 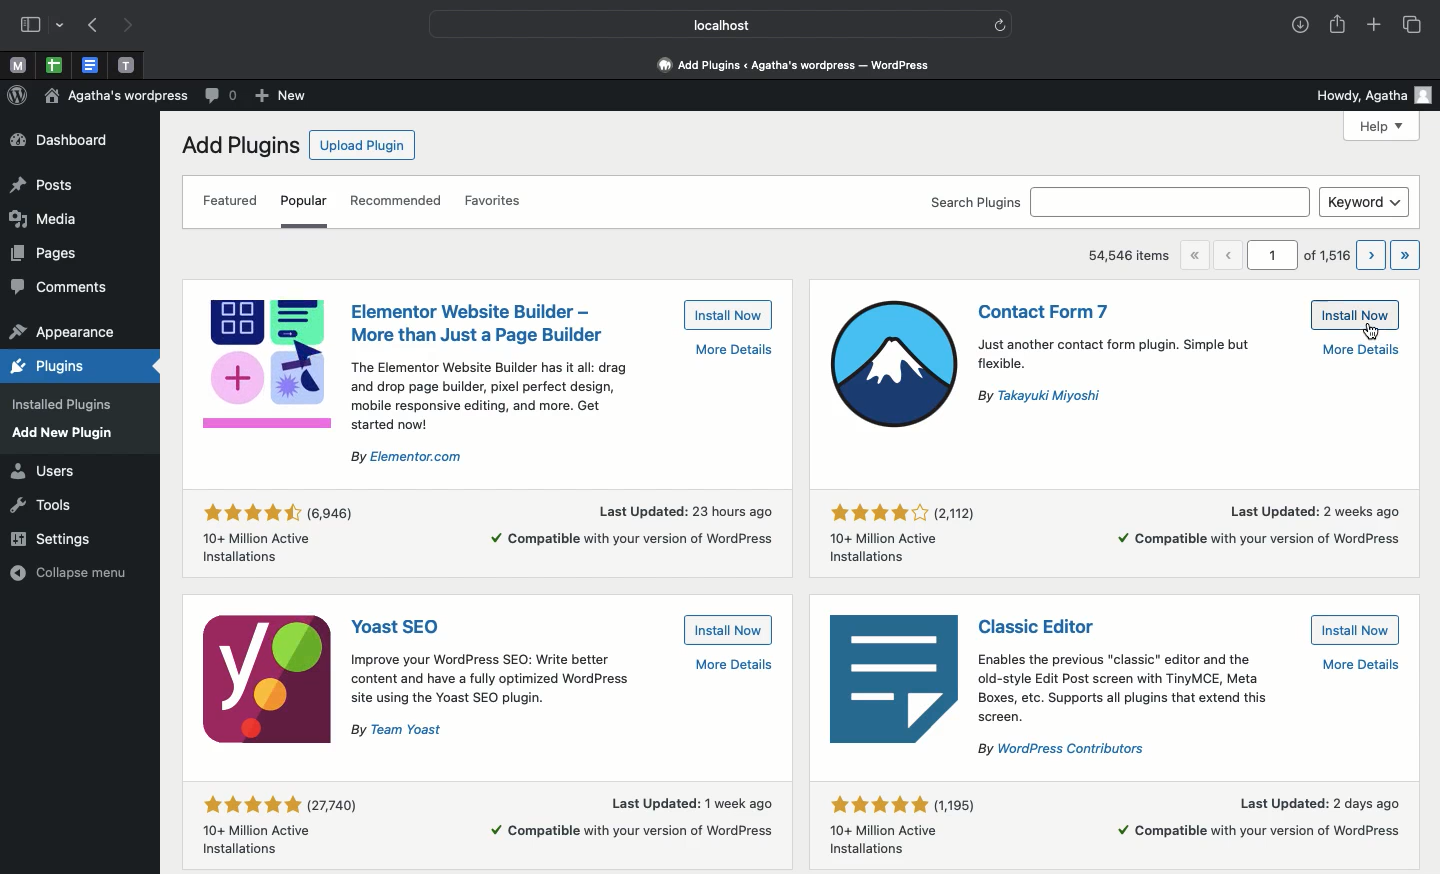 What do you see at coordinates (131, 26) in the screenshot?
I see `Next page` at bounding box center [131, 26].